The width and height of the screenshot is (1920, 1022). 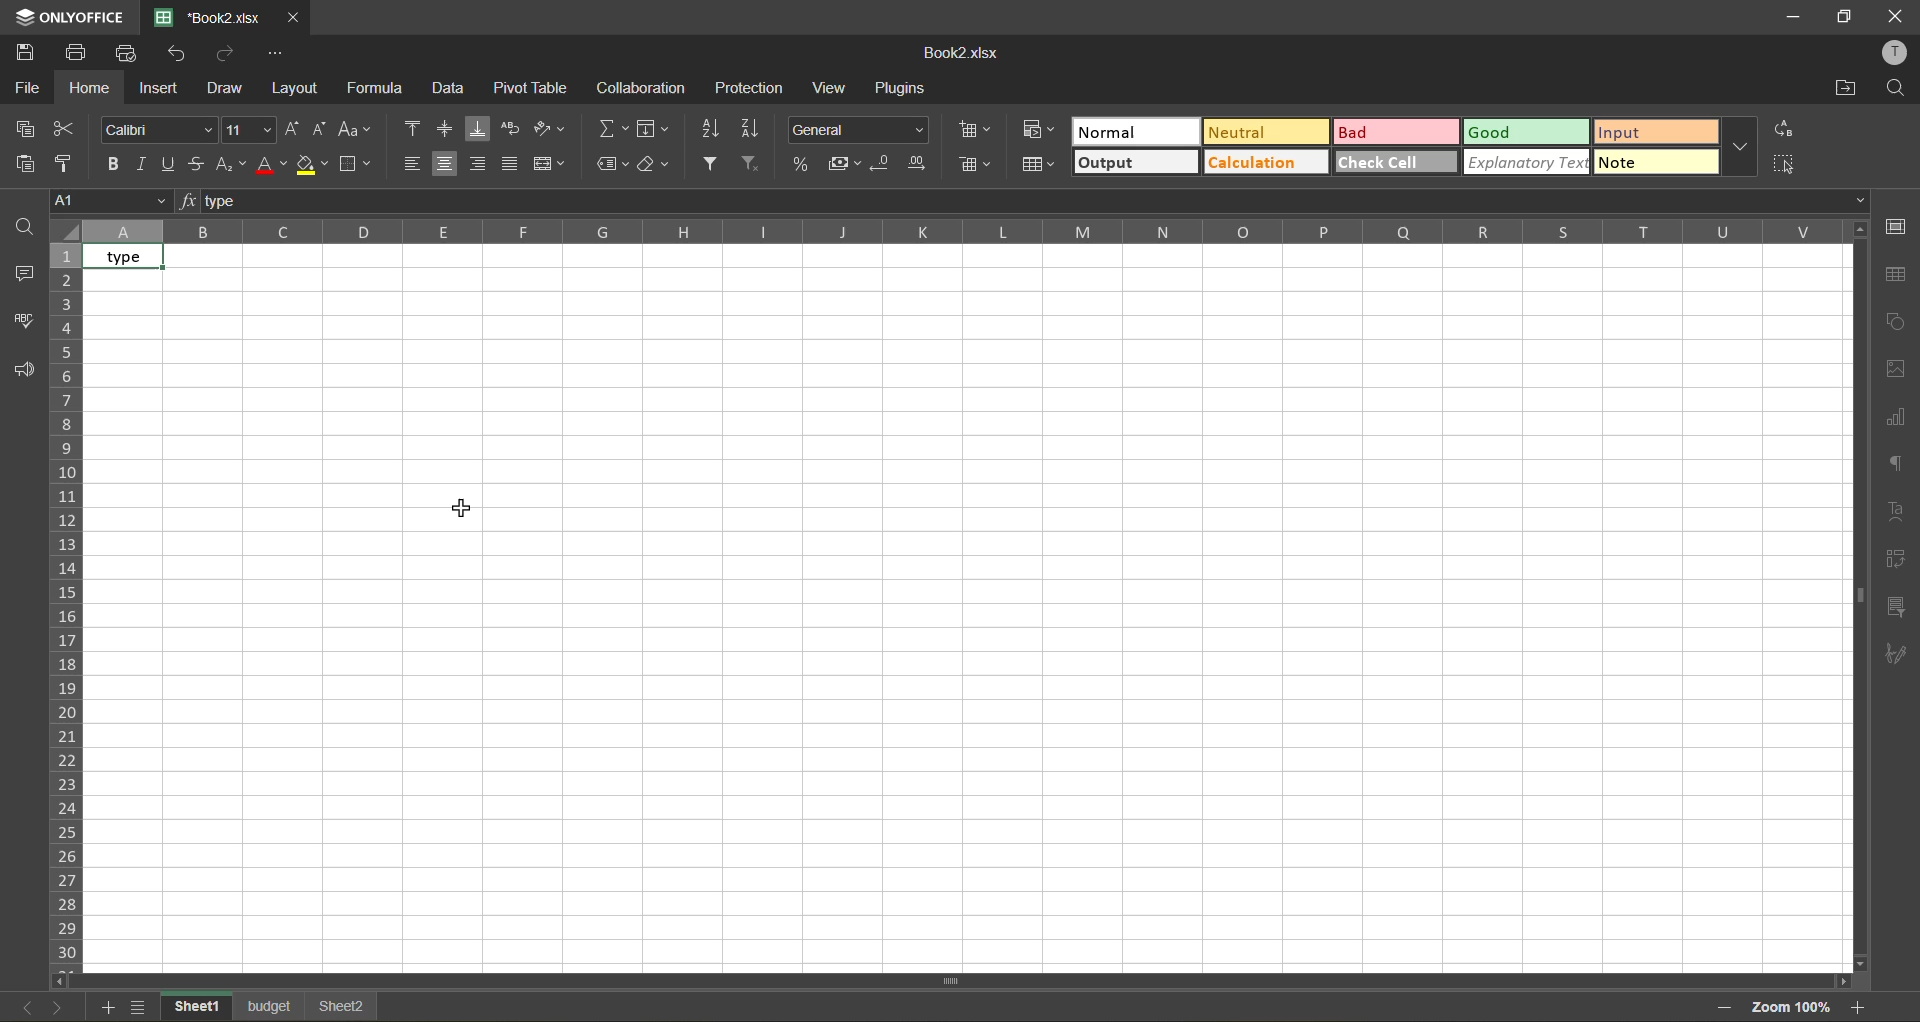 What do you see at coordinates (282, 55) in the screenshot?
I see `customize quick access toolbar` at bounding box center [282, 55].